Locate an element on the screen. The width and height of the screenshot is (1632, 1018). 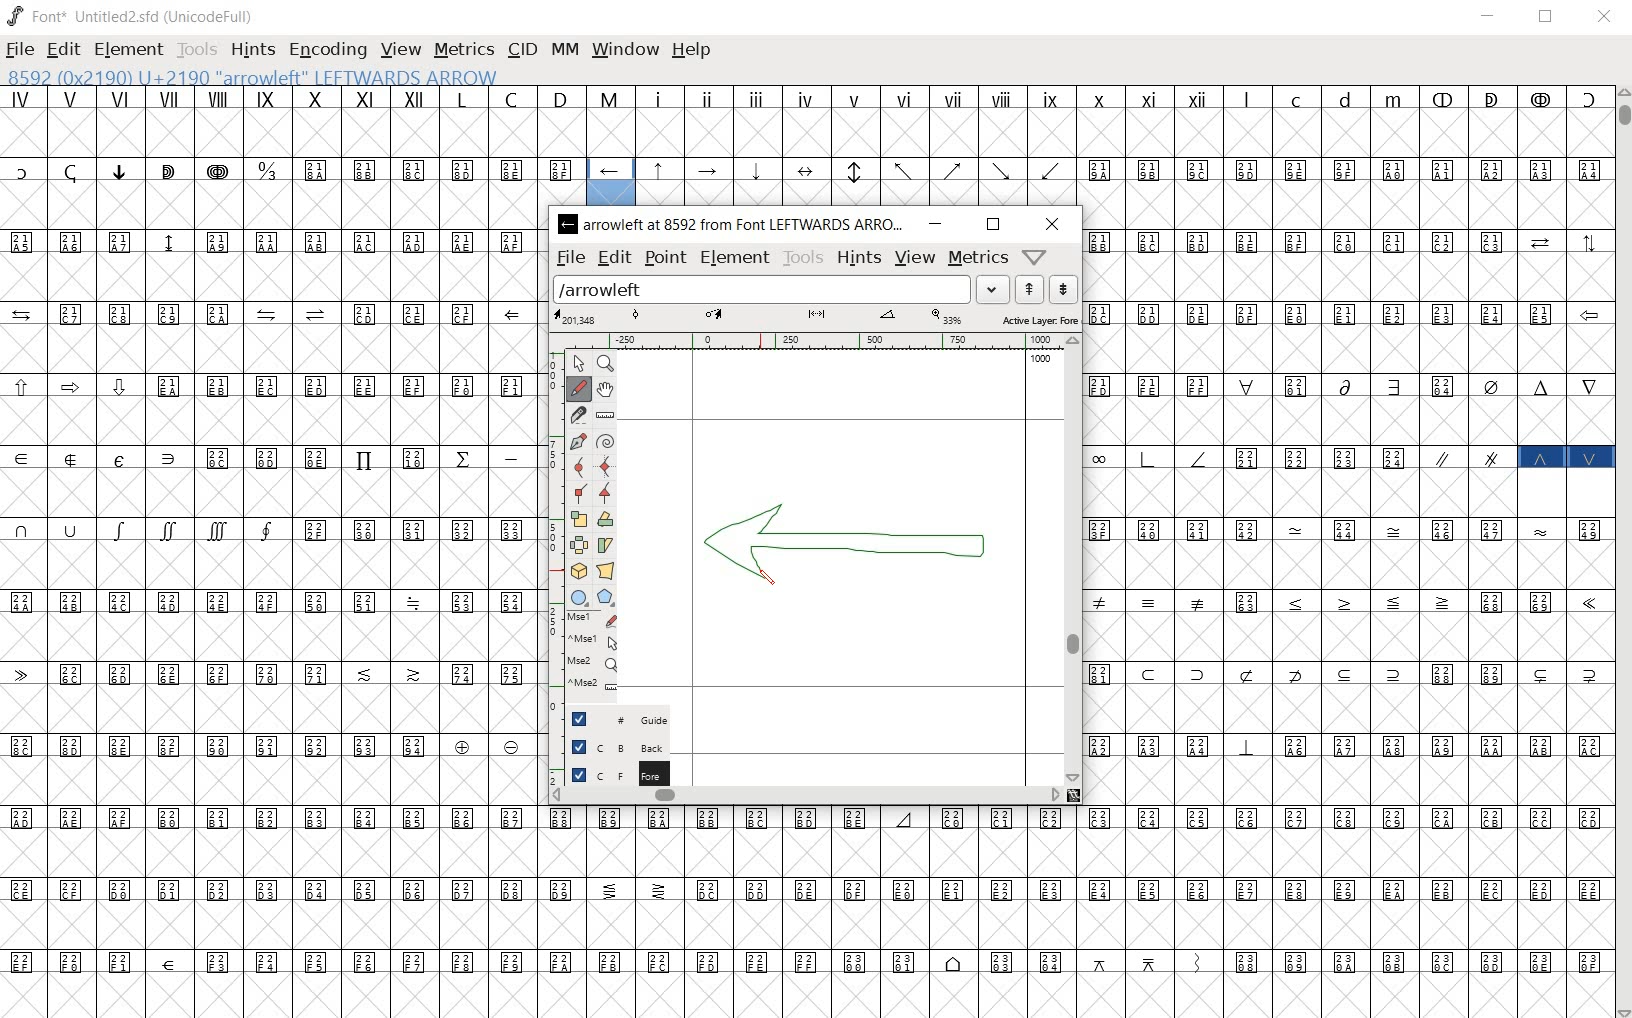
minimize is located at coordinates (938, 224).